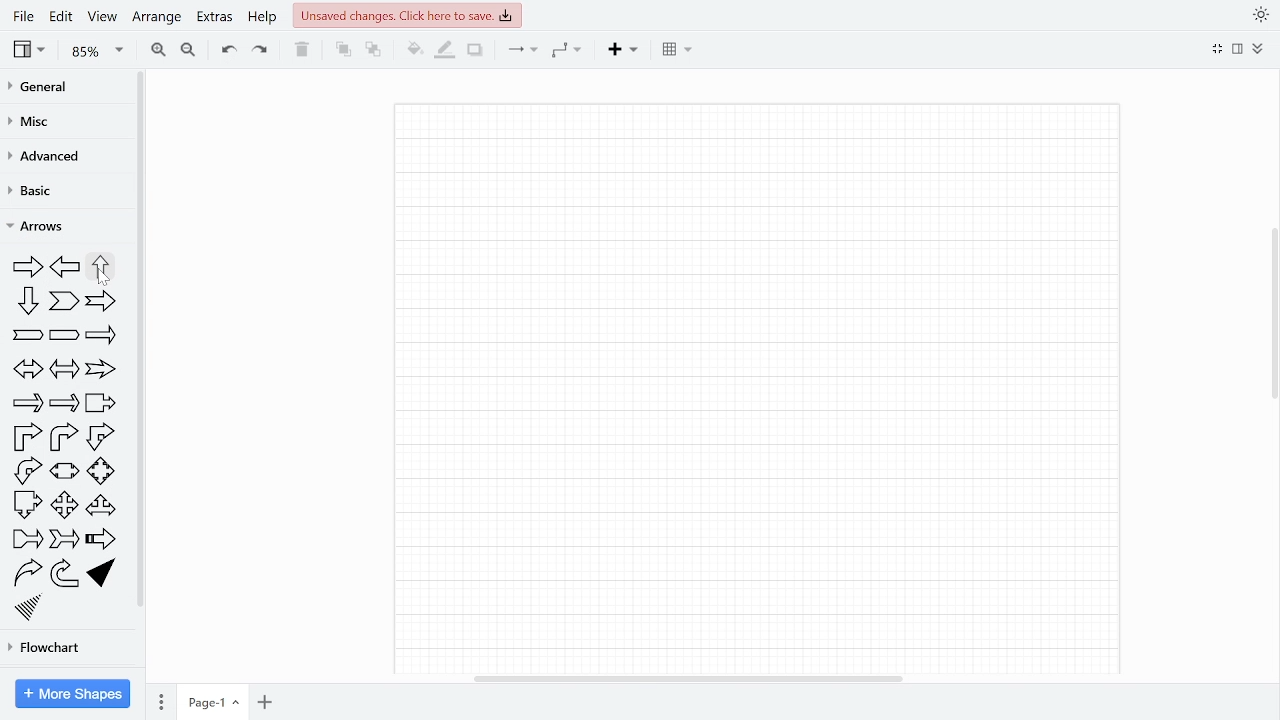 This screenshot has height=720, width=1280. Describe the element at coordinates (412, 50) in the screenshot. I see `Fill color` at that location.